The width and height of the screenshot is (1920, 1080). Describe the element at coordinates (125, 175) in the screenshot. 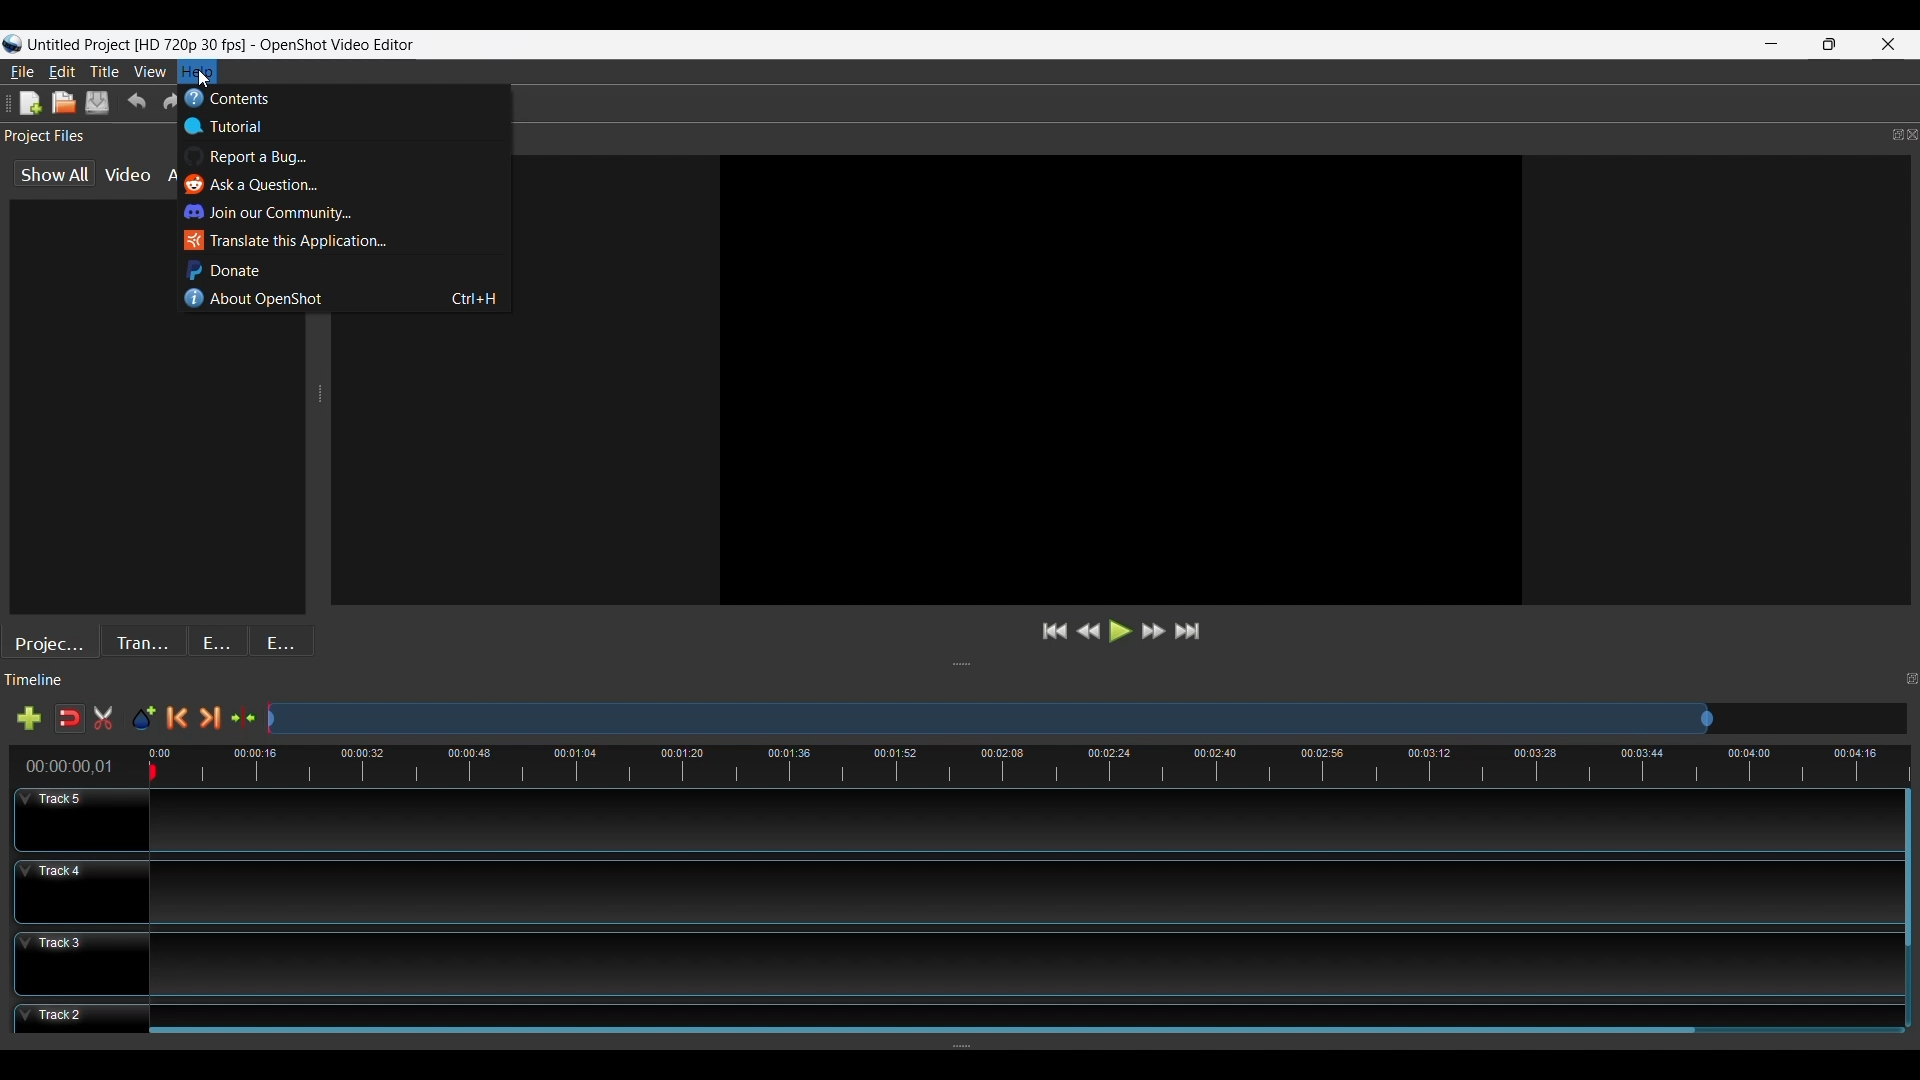

I see `Video` at that location.